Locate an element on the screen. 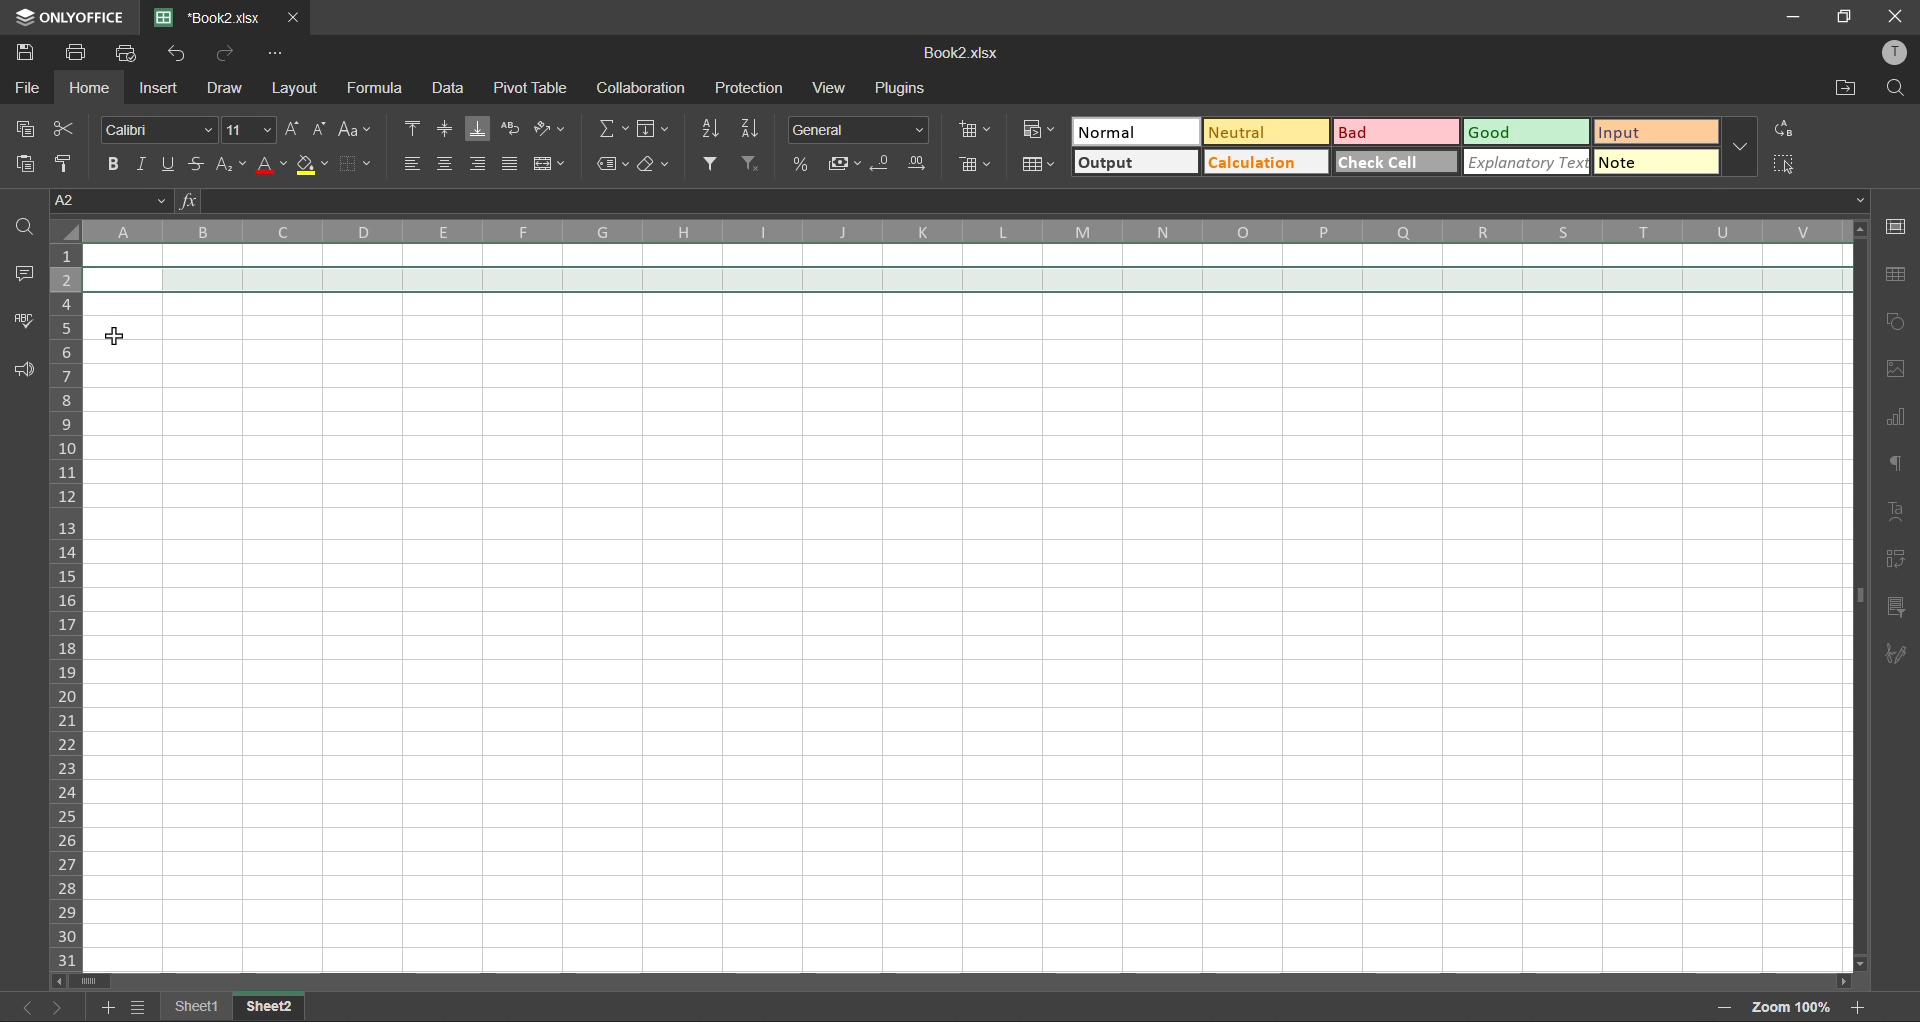 This screenshot has width=1920, height=1022. named ranges is located at coordinates (612, 164).